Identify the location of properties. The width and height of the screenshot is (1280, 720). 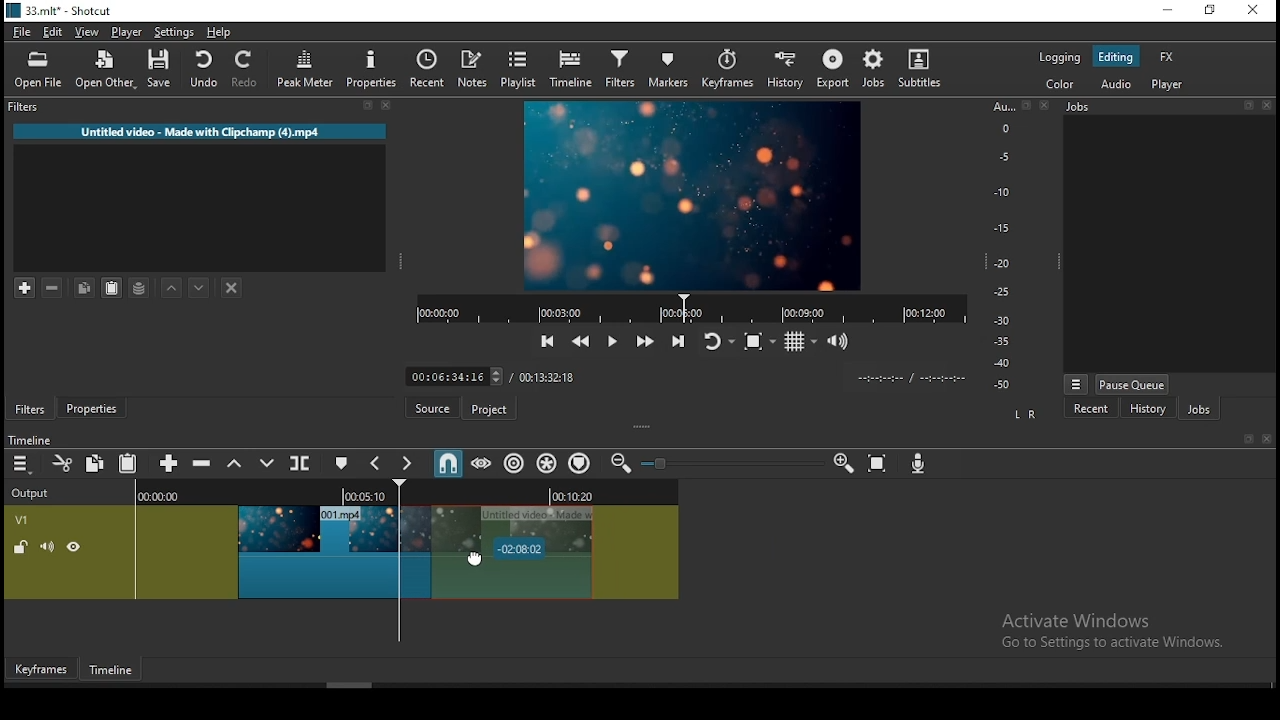
(96, 409).